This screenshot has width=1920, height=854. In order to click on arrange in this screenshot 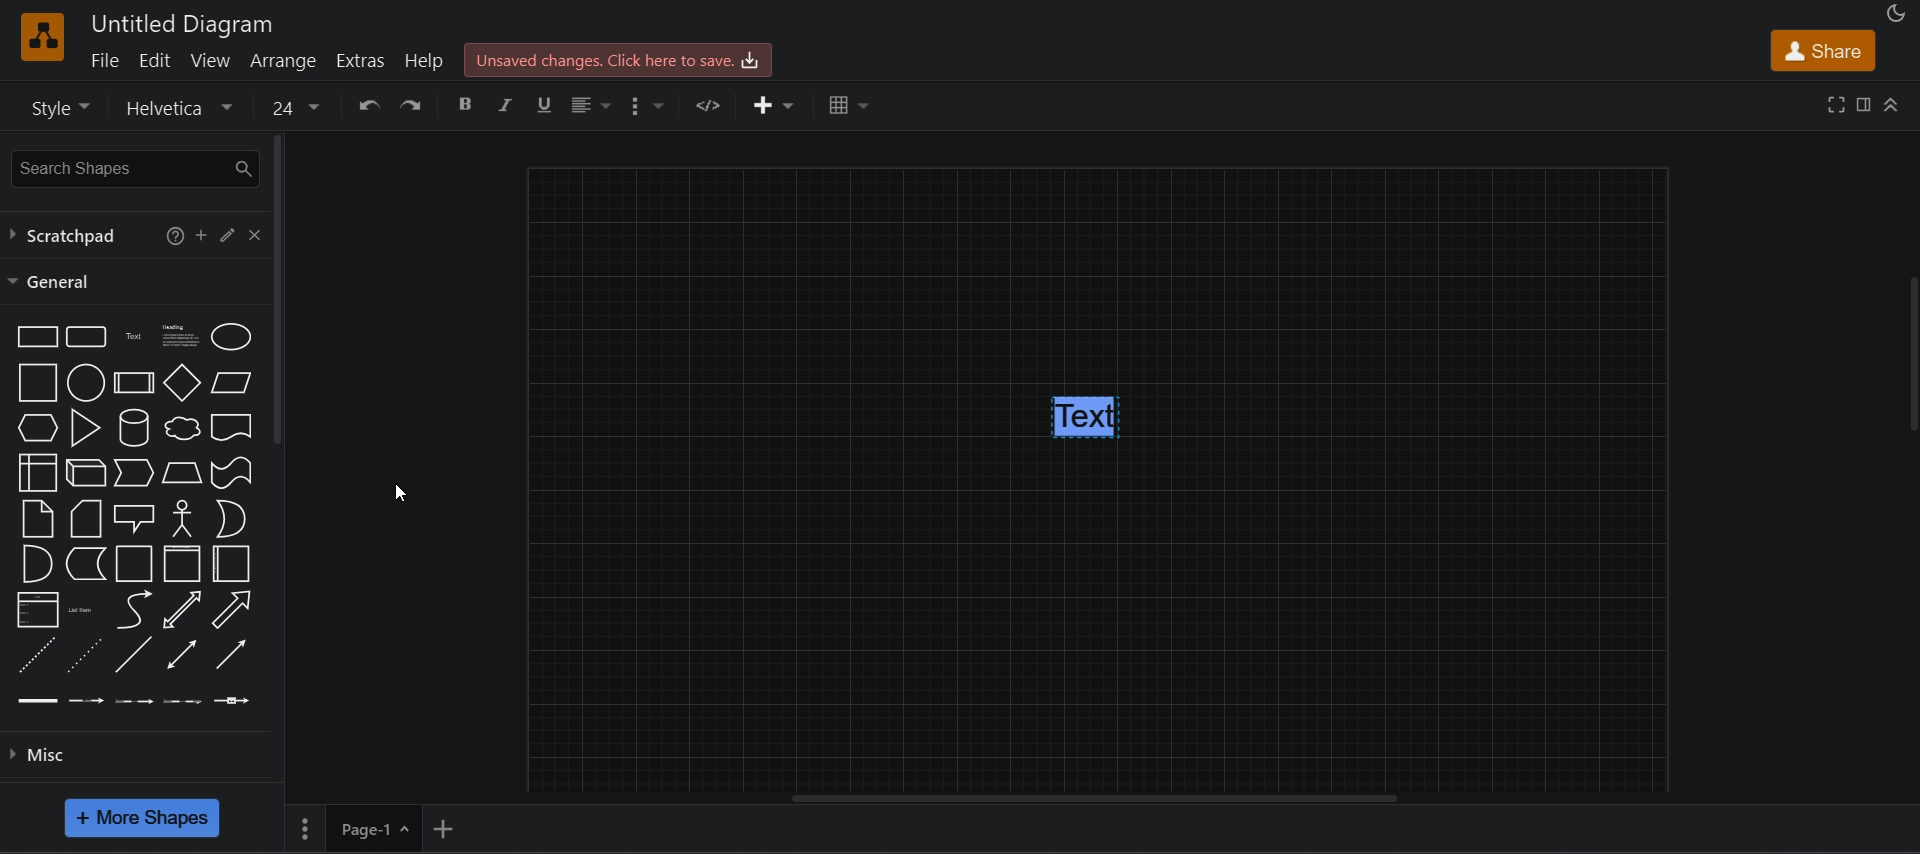, I will do `click(285, 60)`.